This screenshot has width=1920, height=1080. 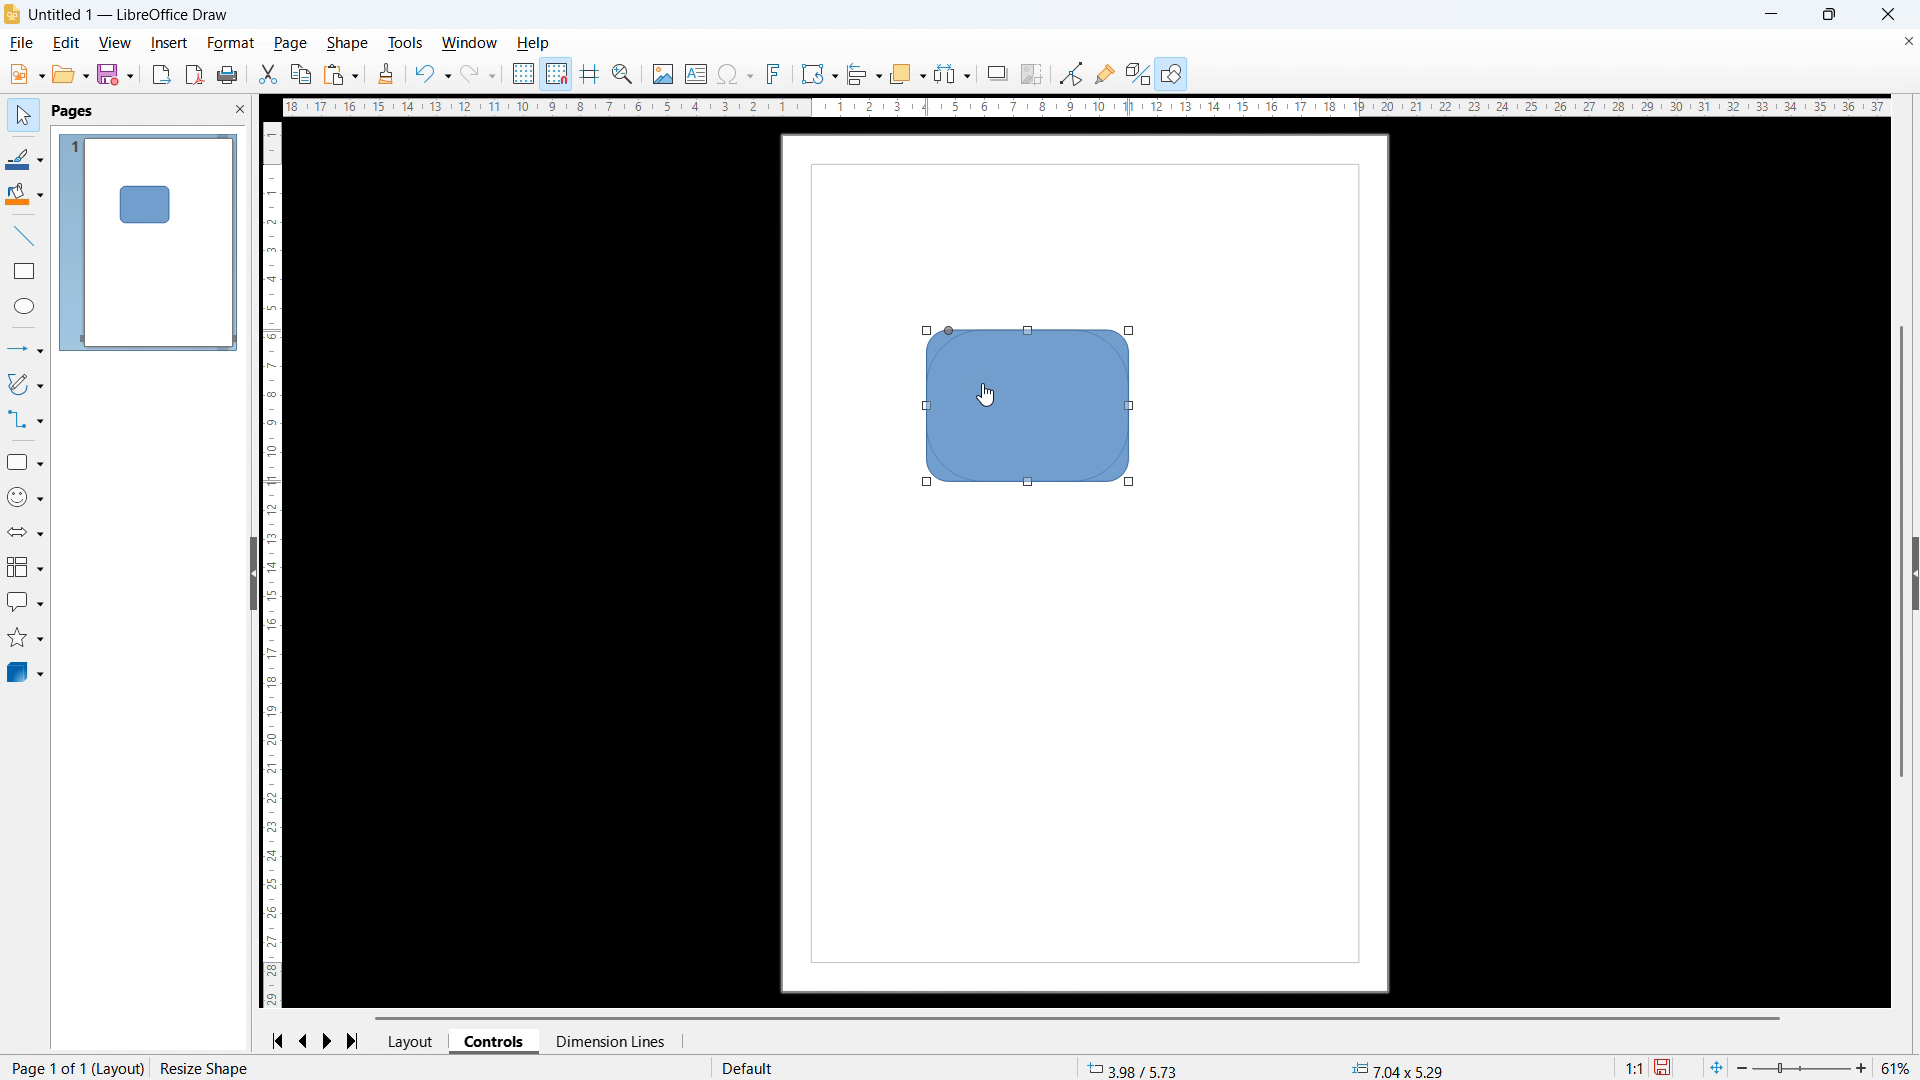 What do you see at coordinates (696, 73) in the screenshot?
I see `Insert text box ` at bounding box center [696, 73].